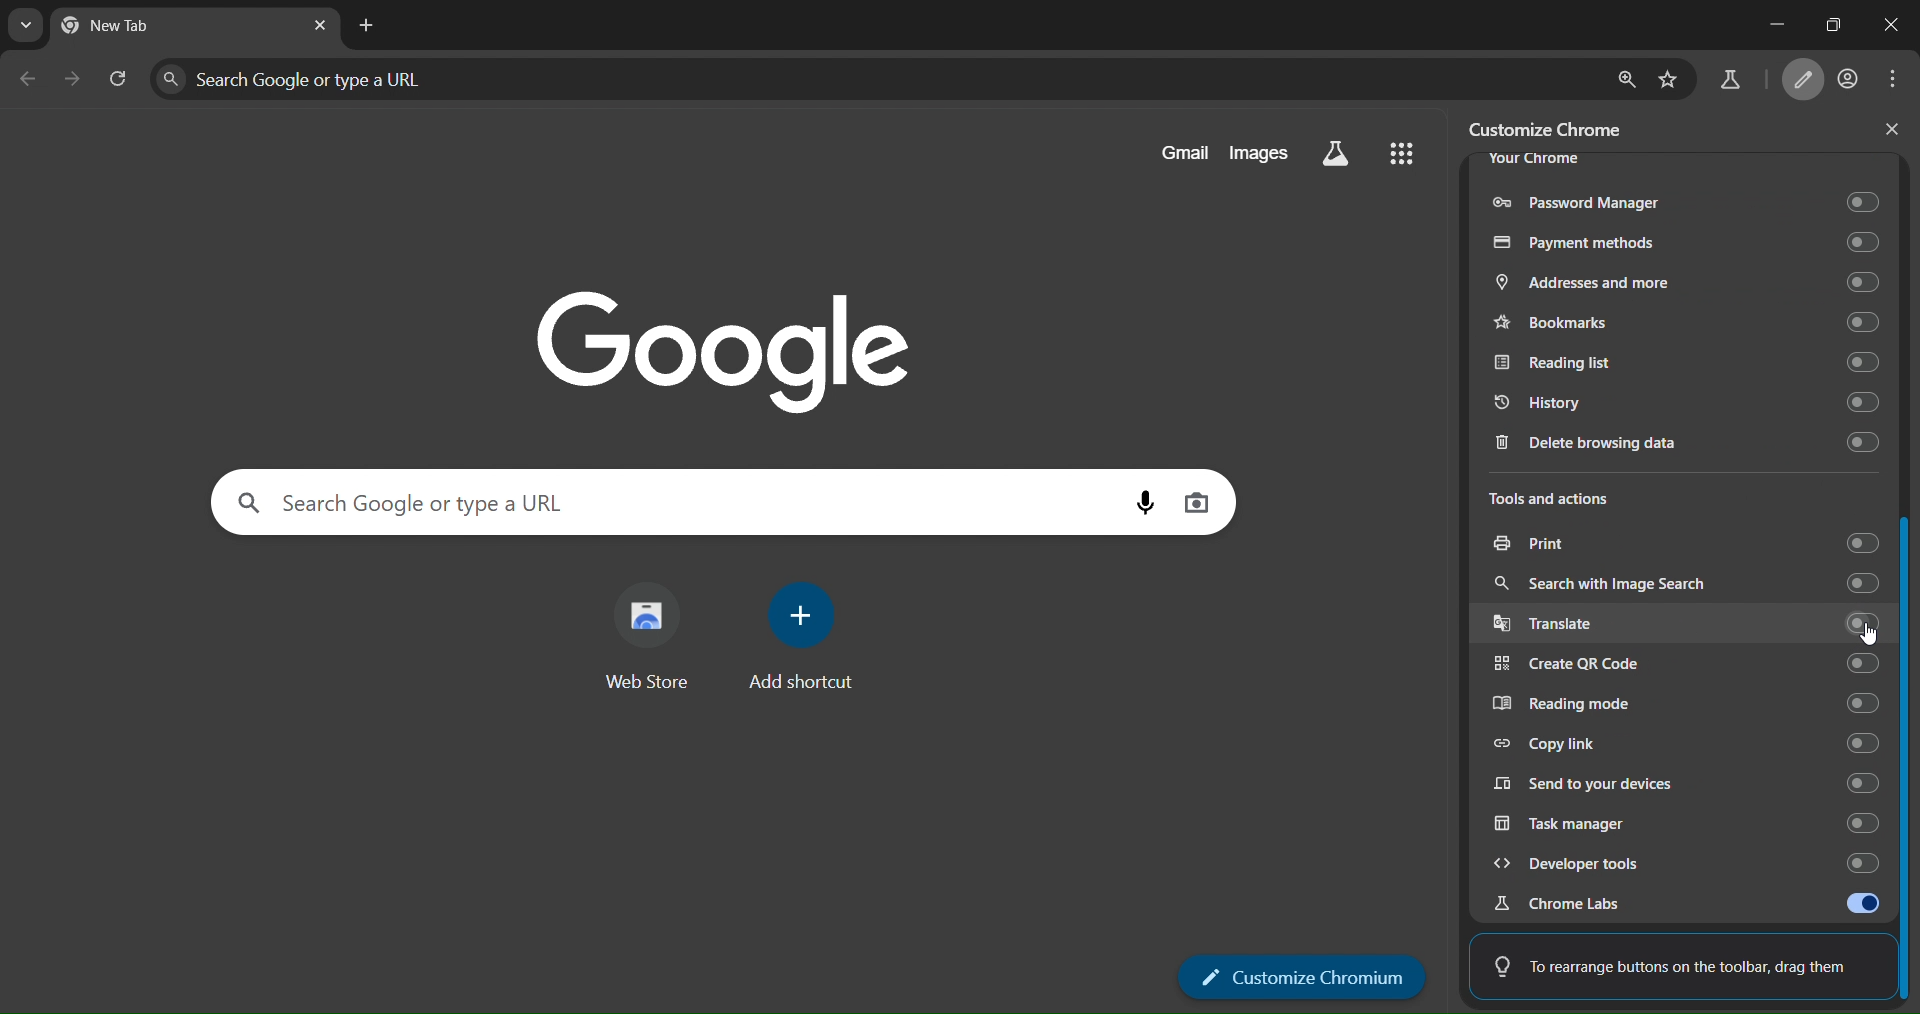 Image resolution: width=1920 pixels, height=1014 pixels. I want to click on bookmark page, so click(1674, 75).